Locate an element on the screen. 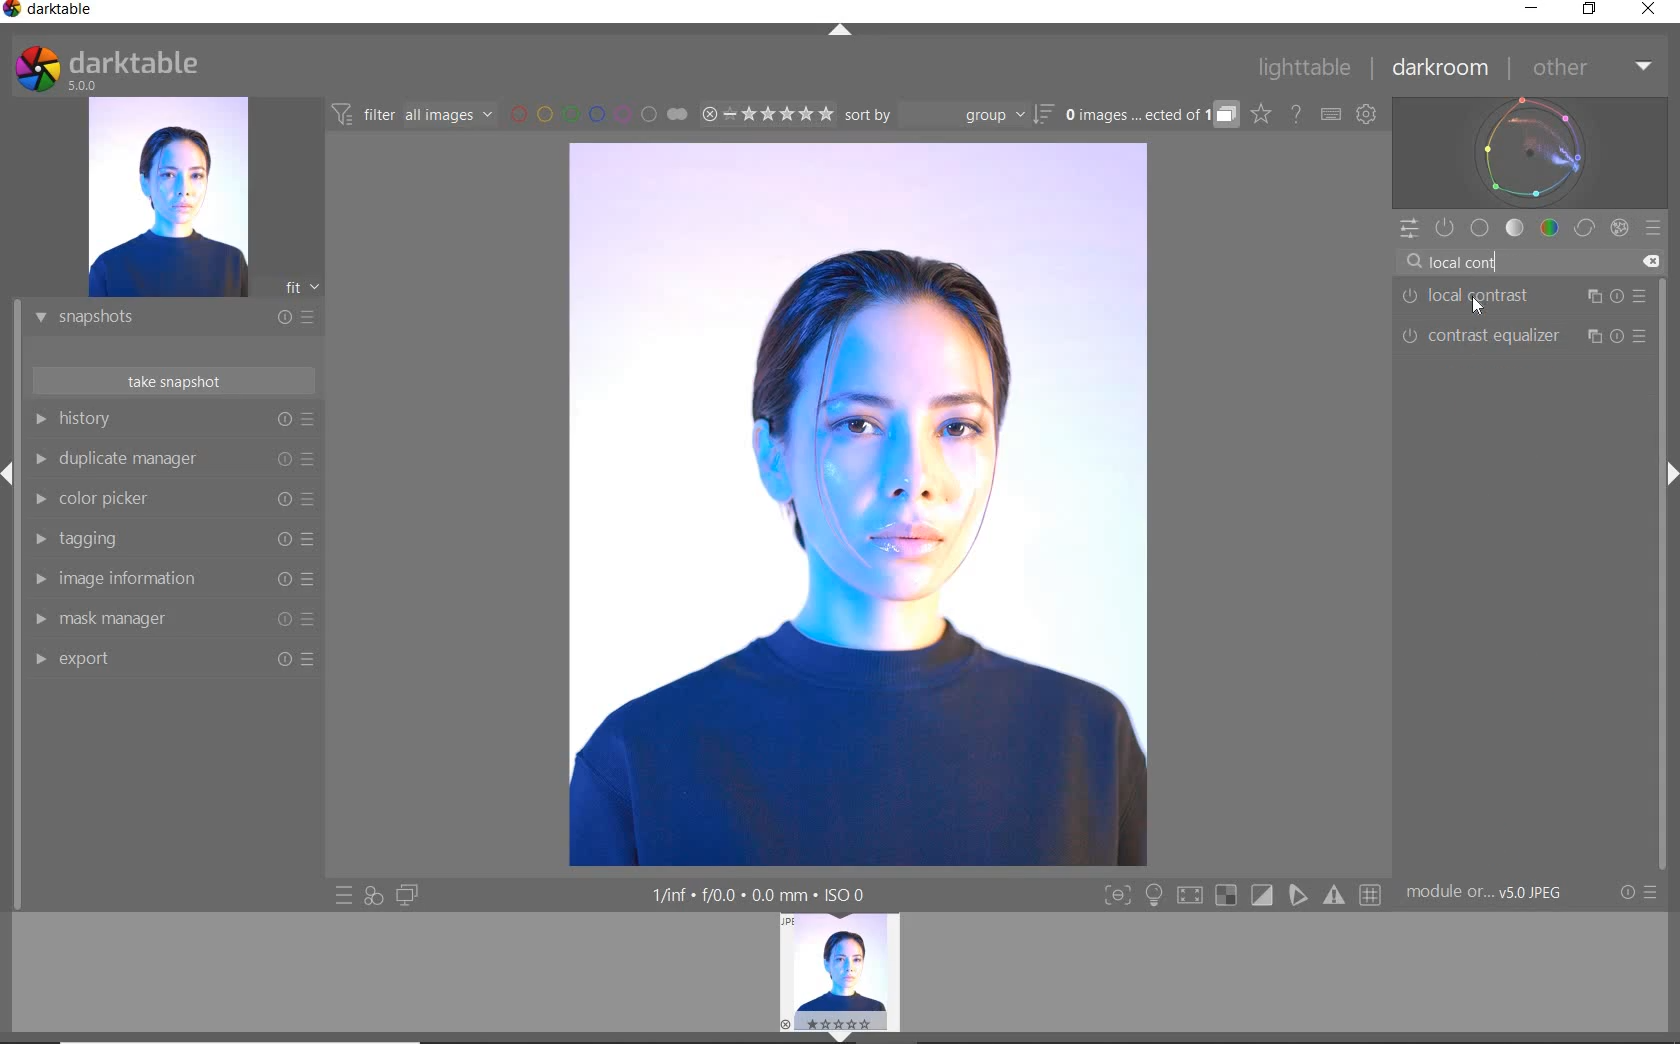 Image resolution: width=1680 pixels, height=1044 pixels. SYSTEM LOGO is located at coordinates (106, 69).